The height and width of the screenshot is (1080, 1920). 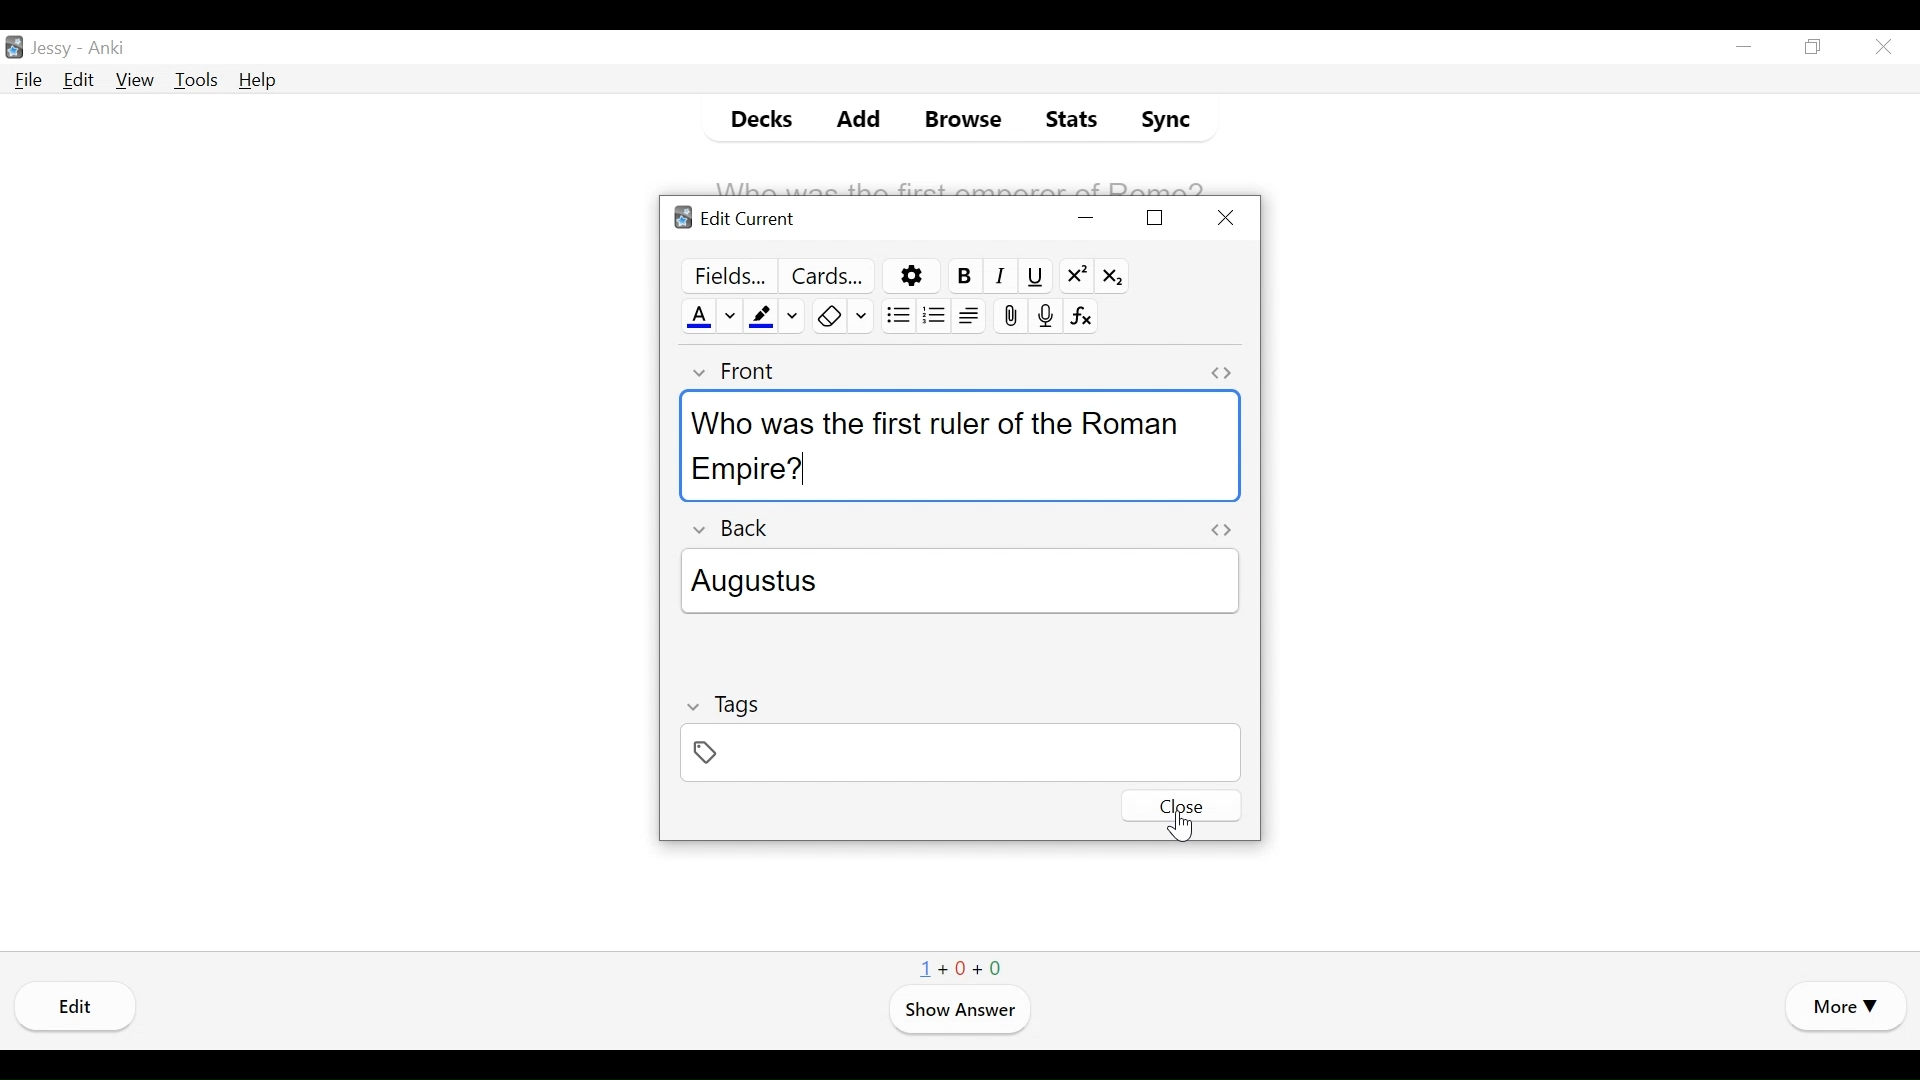 What do you see at coordinates (763, 315) in the screenshot?
I see `Text Highlight color ` at bounding box center [763, 315].